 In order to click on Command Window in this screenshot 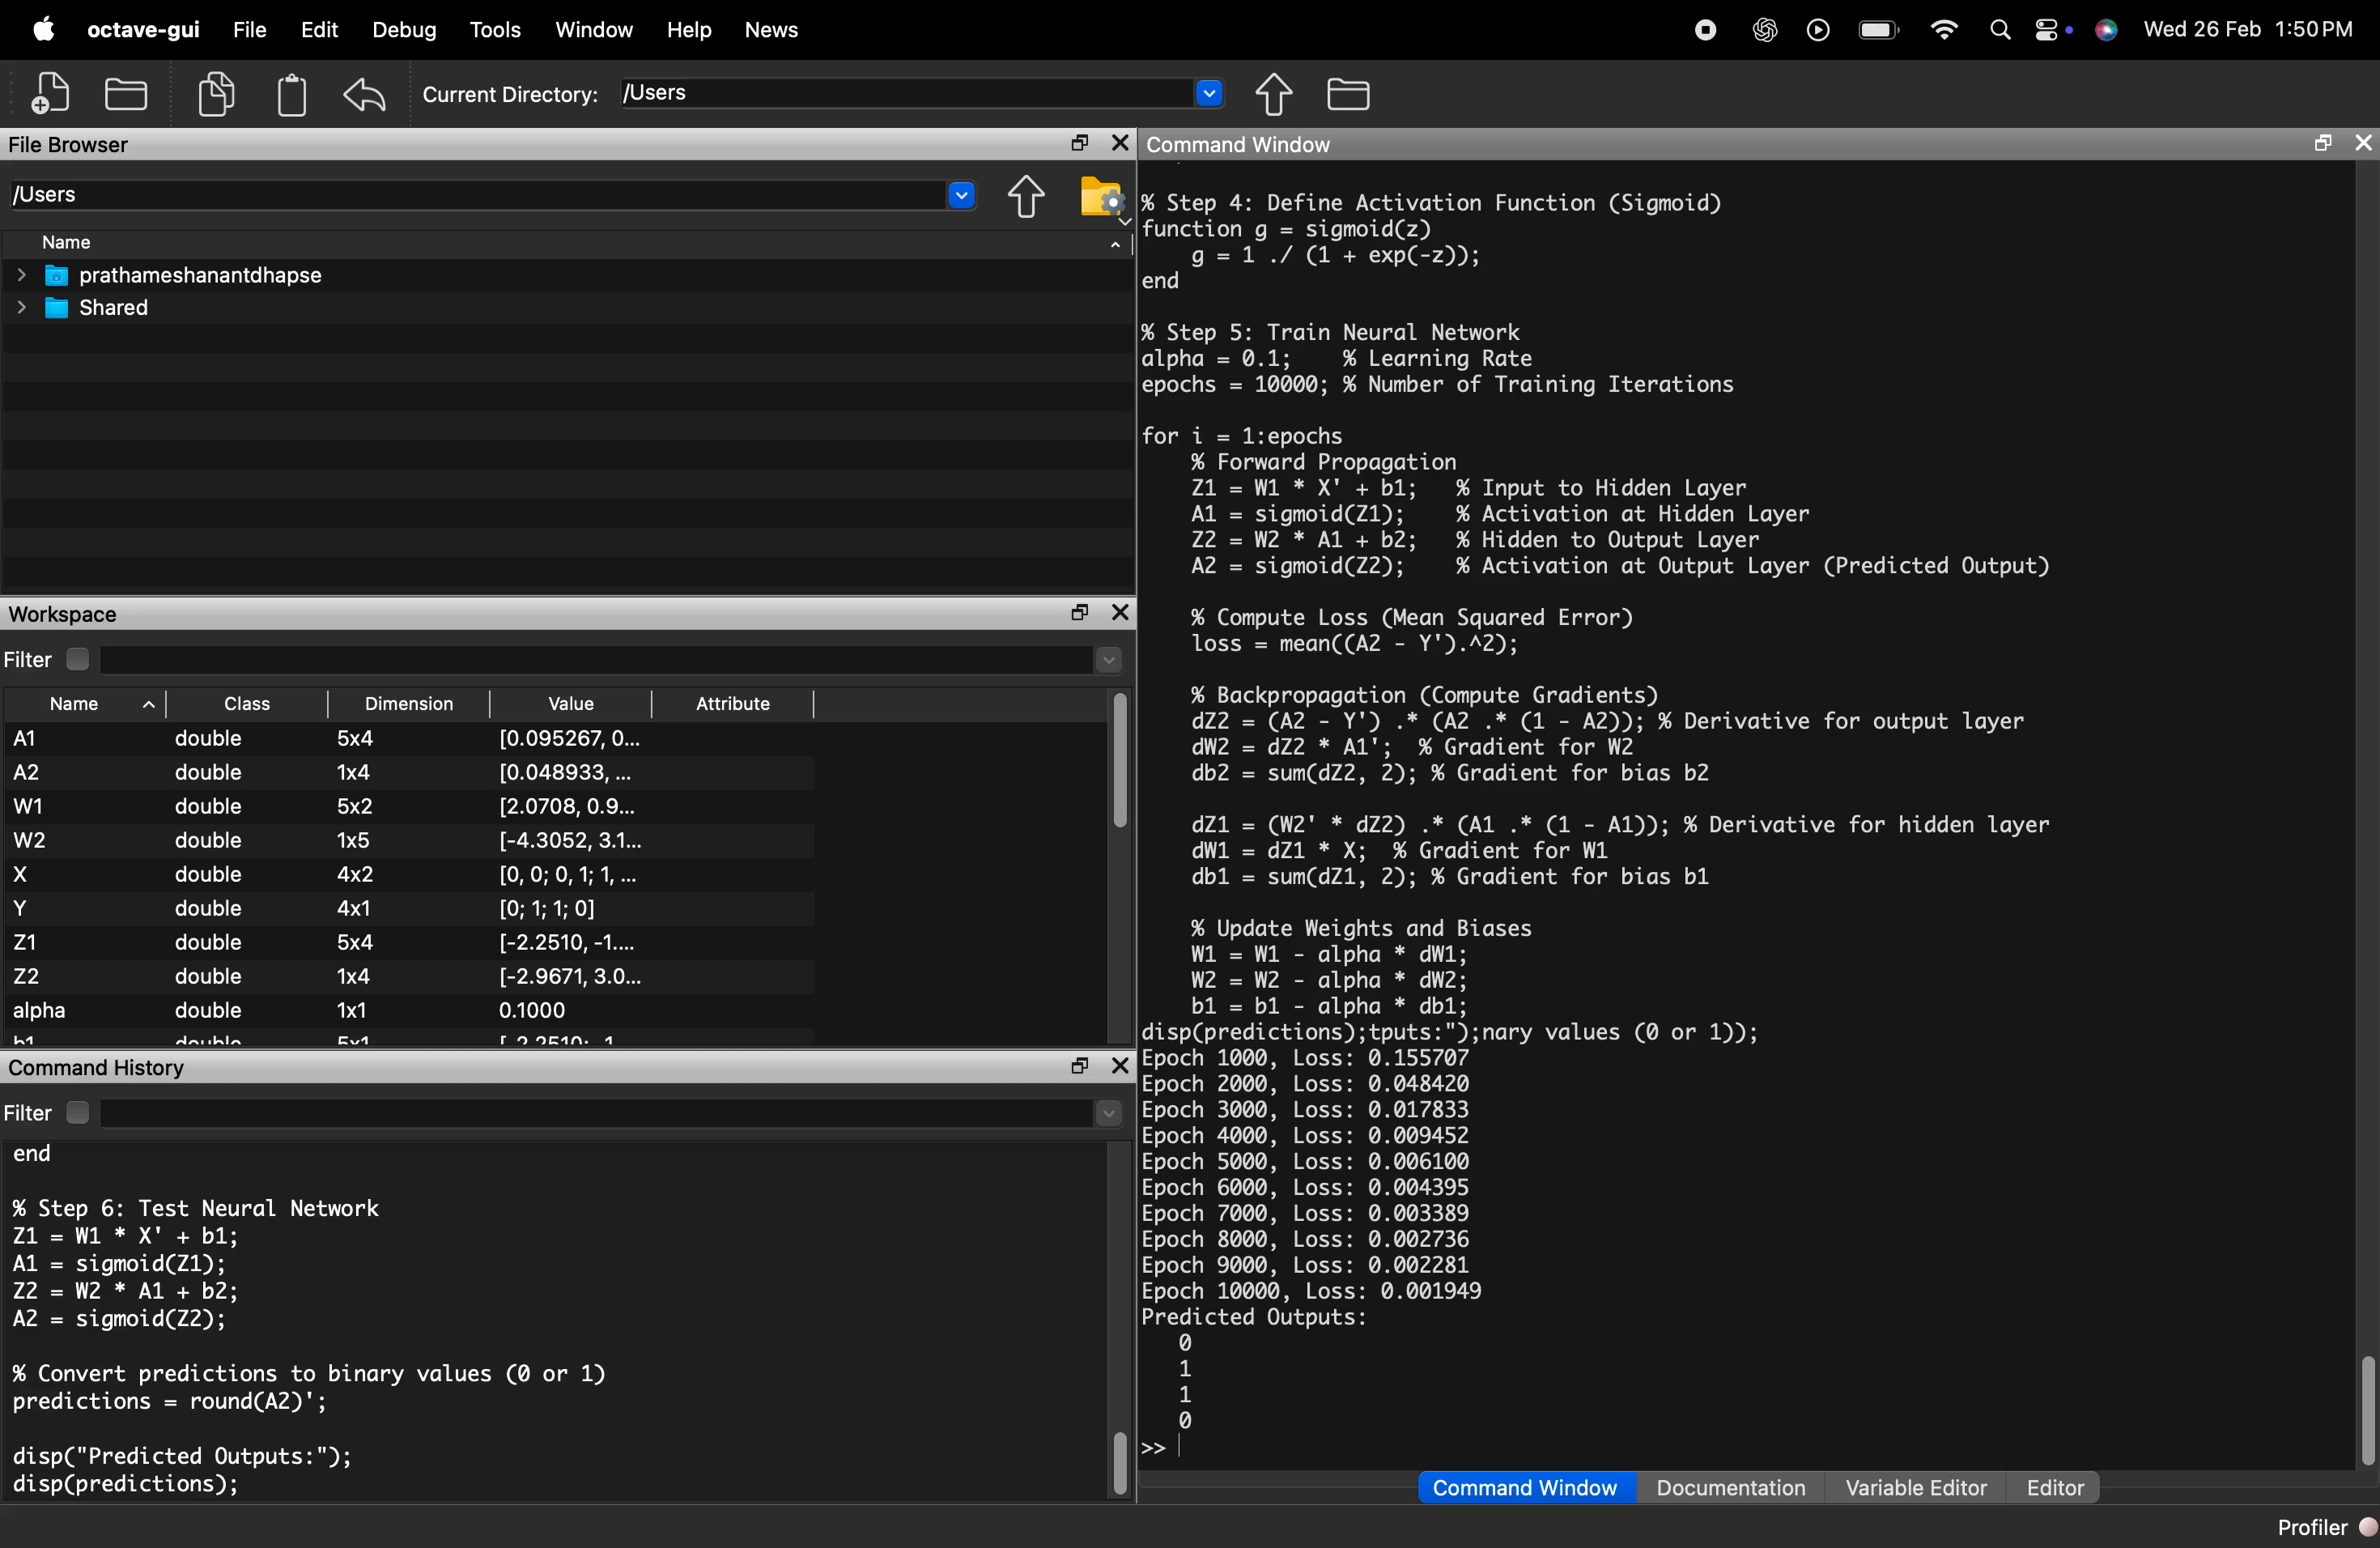, I will do `click(1244, 144)`.